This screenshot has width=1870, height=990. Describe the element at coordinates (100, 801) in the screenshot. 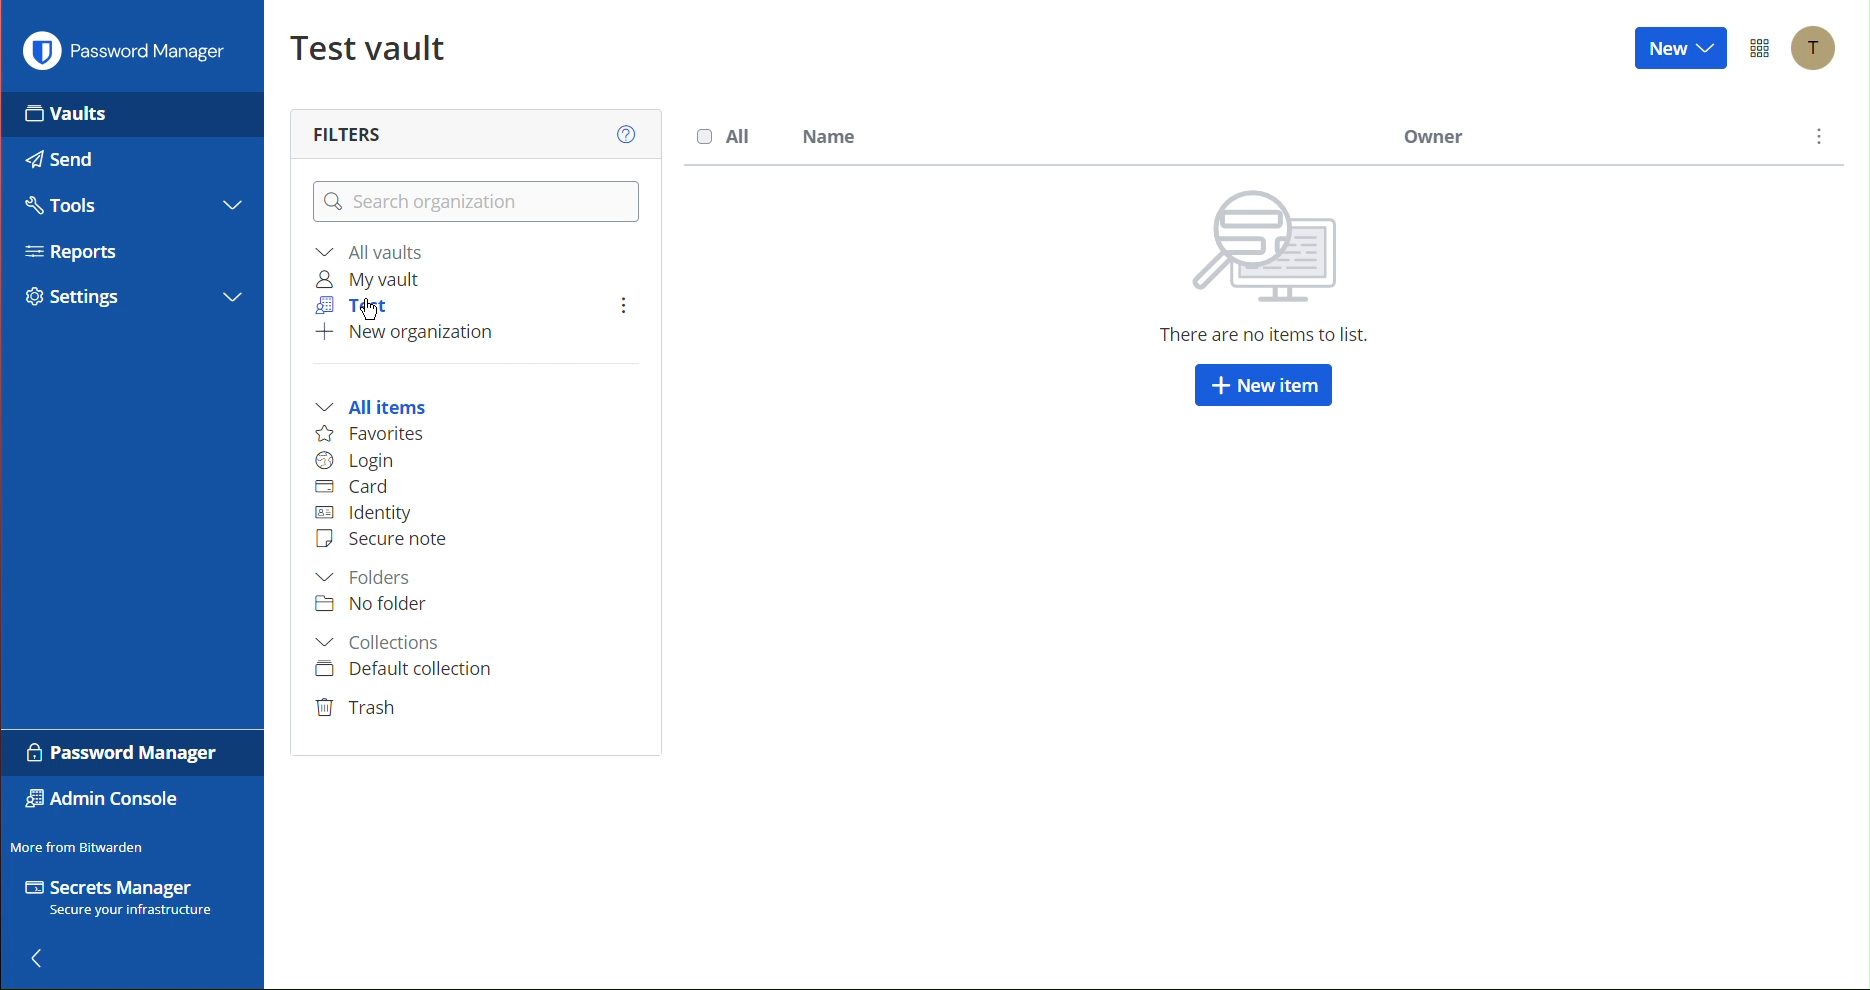

I see `Admin Console` at that location.